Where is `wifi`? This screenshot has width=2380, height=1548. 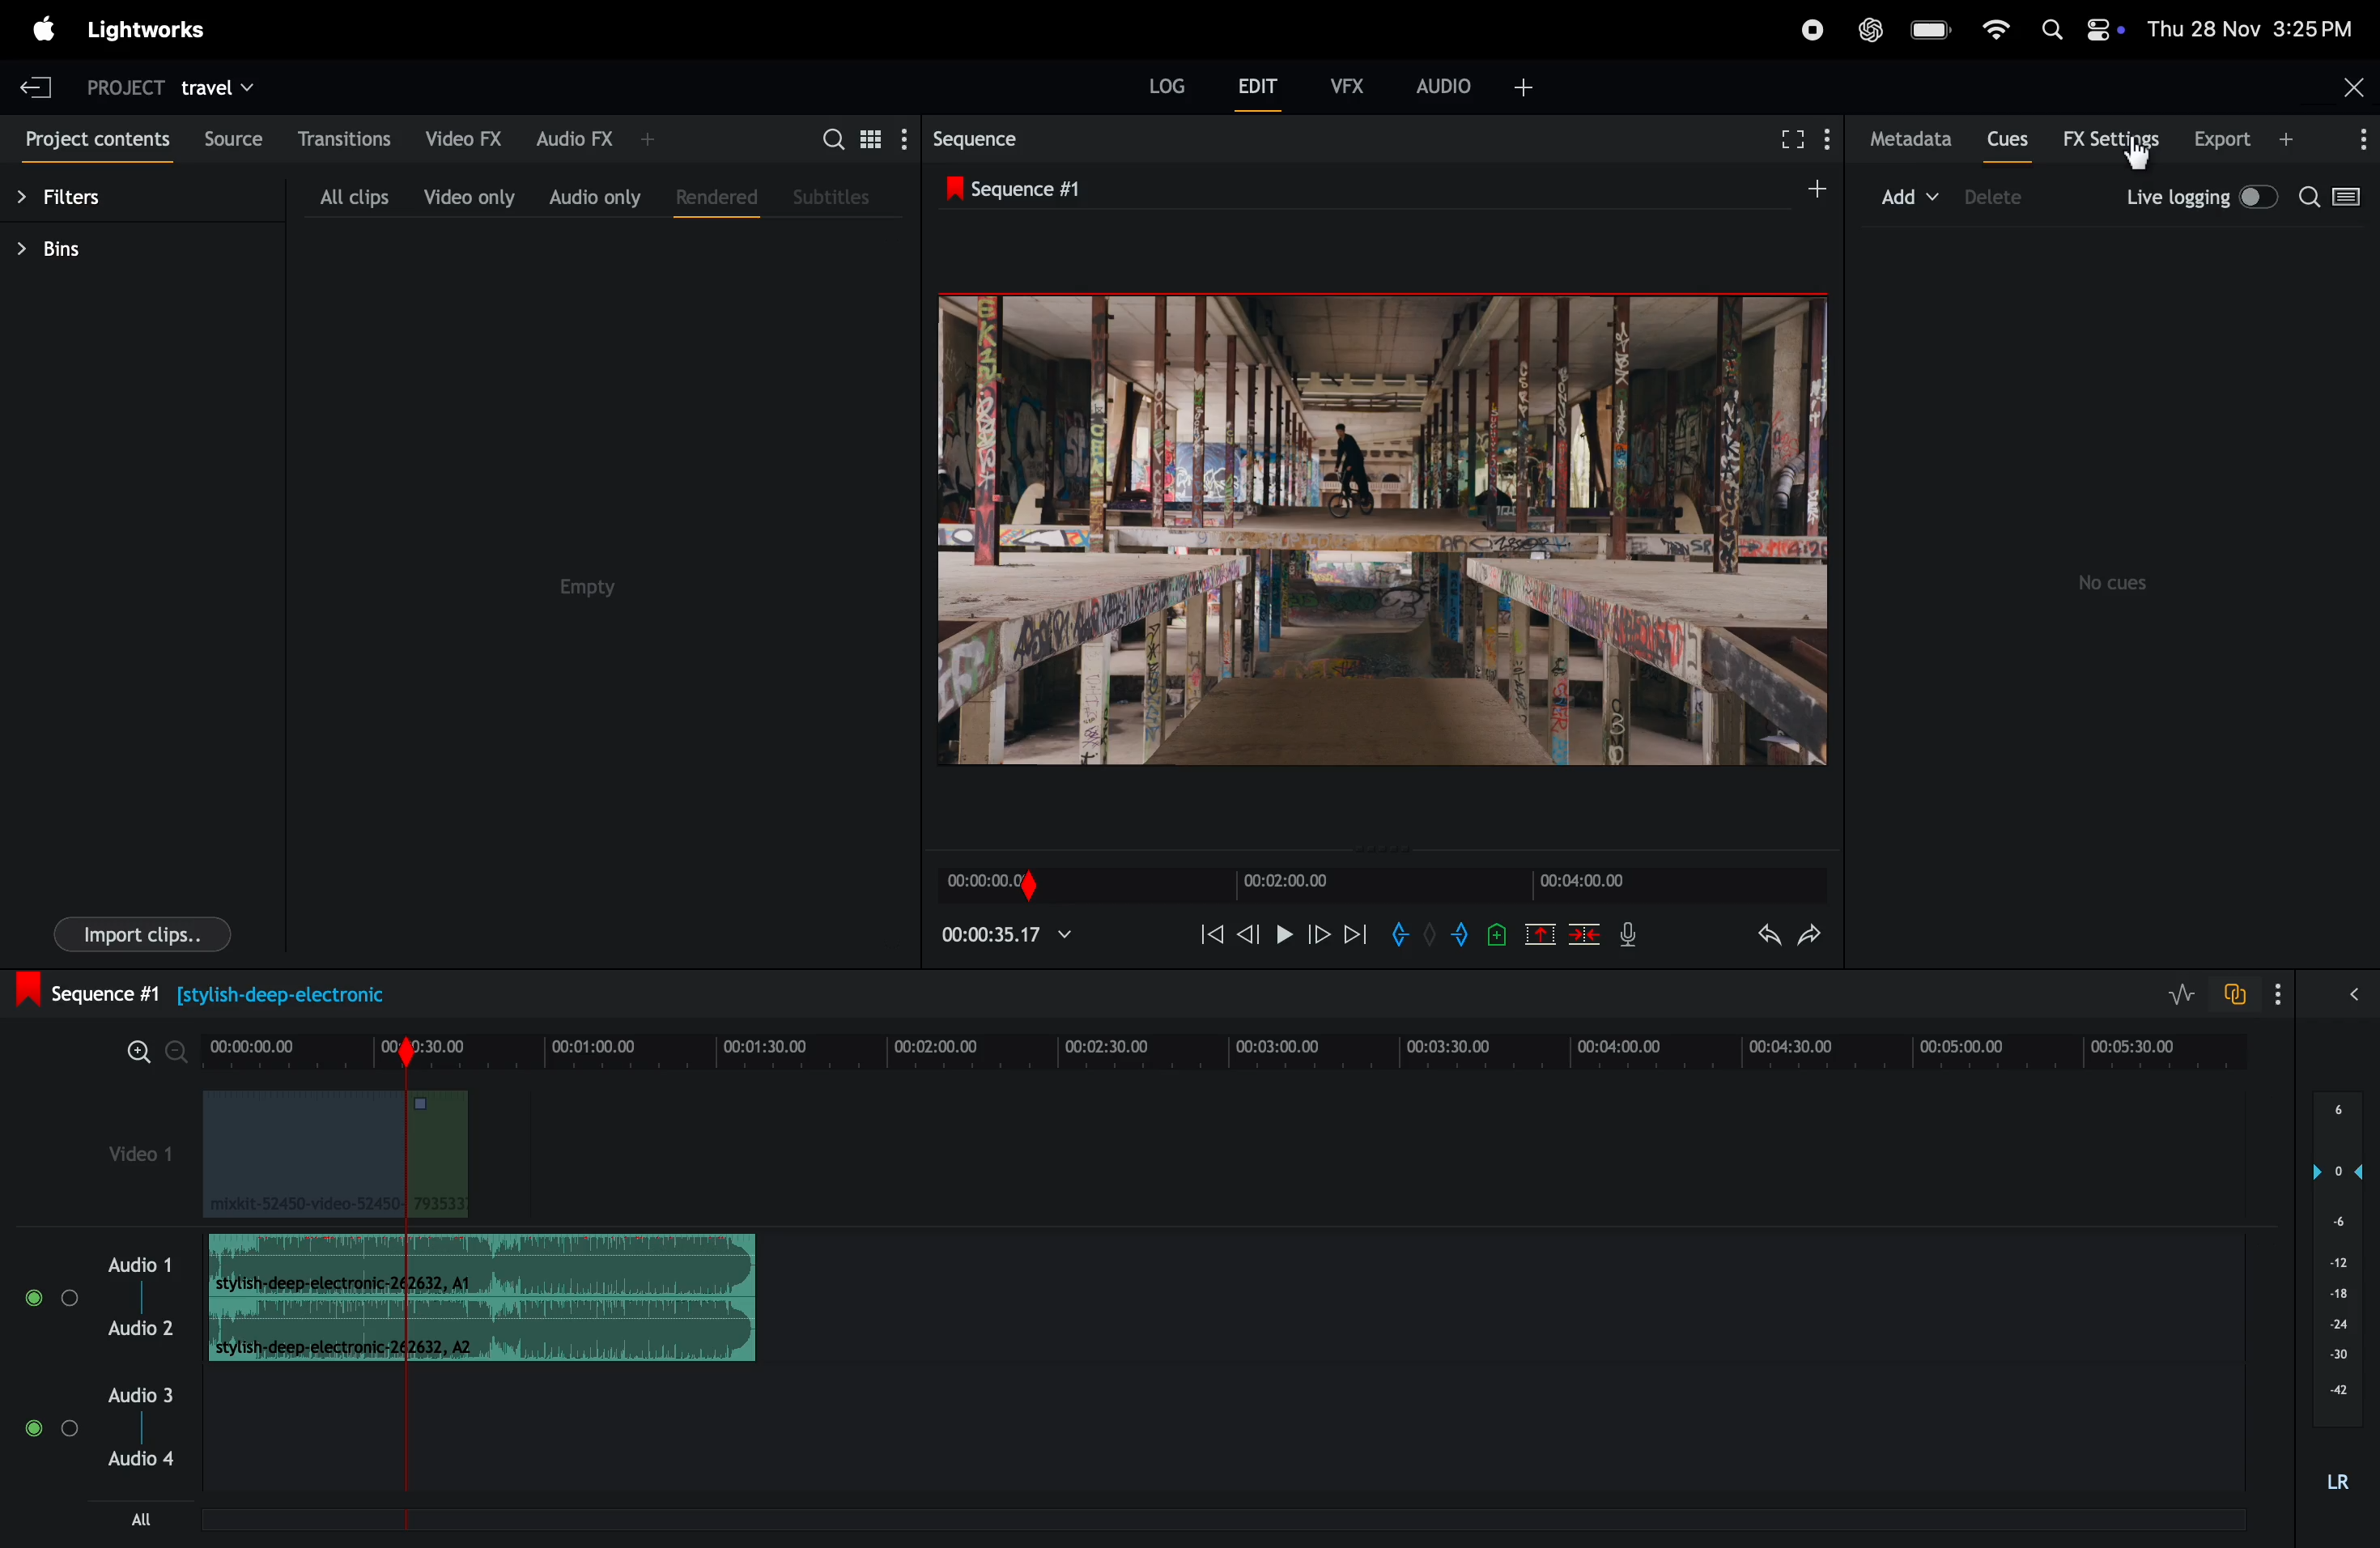
wifi is located at coordinates (1991, 32).